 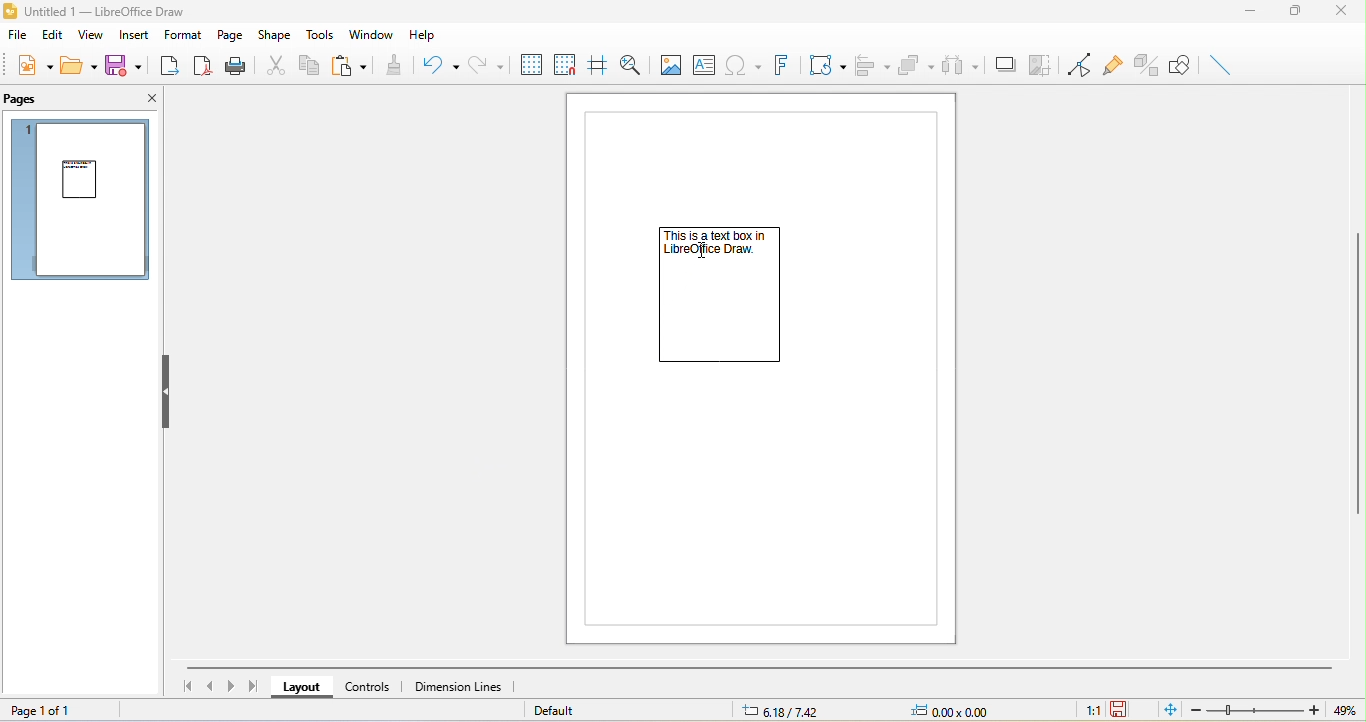 What do you see at coordinates (1125, 711) in the screenshot?
I see `the document has not been modified since the last save` at bounding box center [1125, 711].